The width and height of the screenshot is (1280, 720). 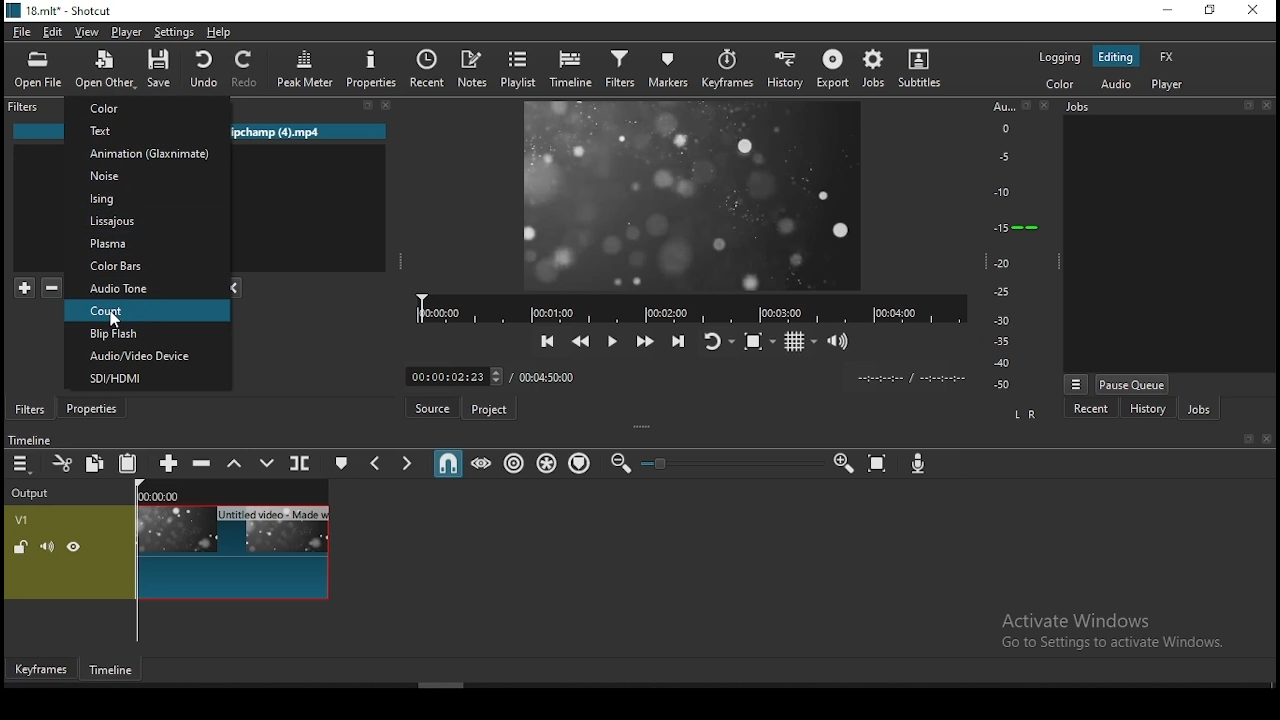 What do you see at coordinates (1247, 439) in the screenshot?
I see `bookmark` at bounding box center [1247, 439].